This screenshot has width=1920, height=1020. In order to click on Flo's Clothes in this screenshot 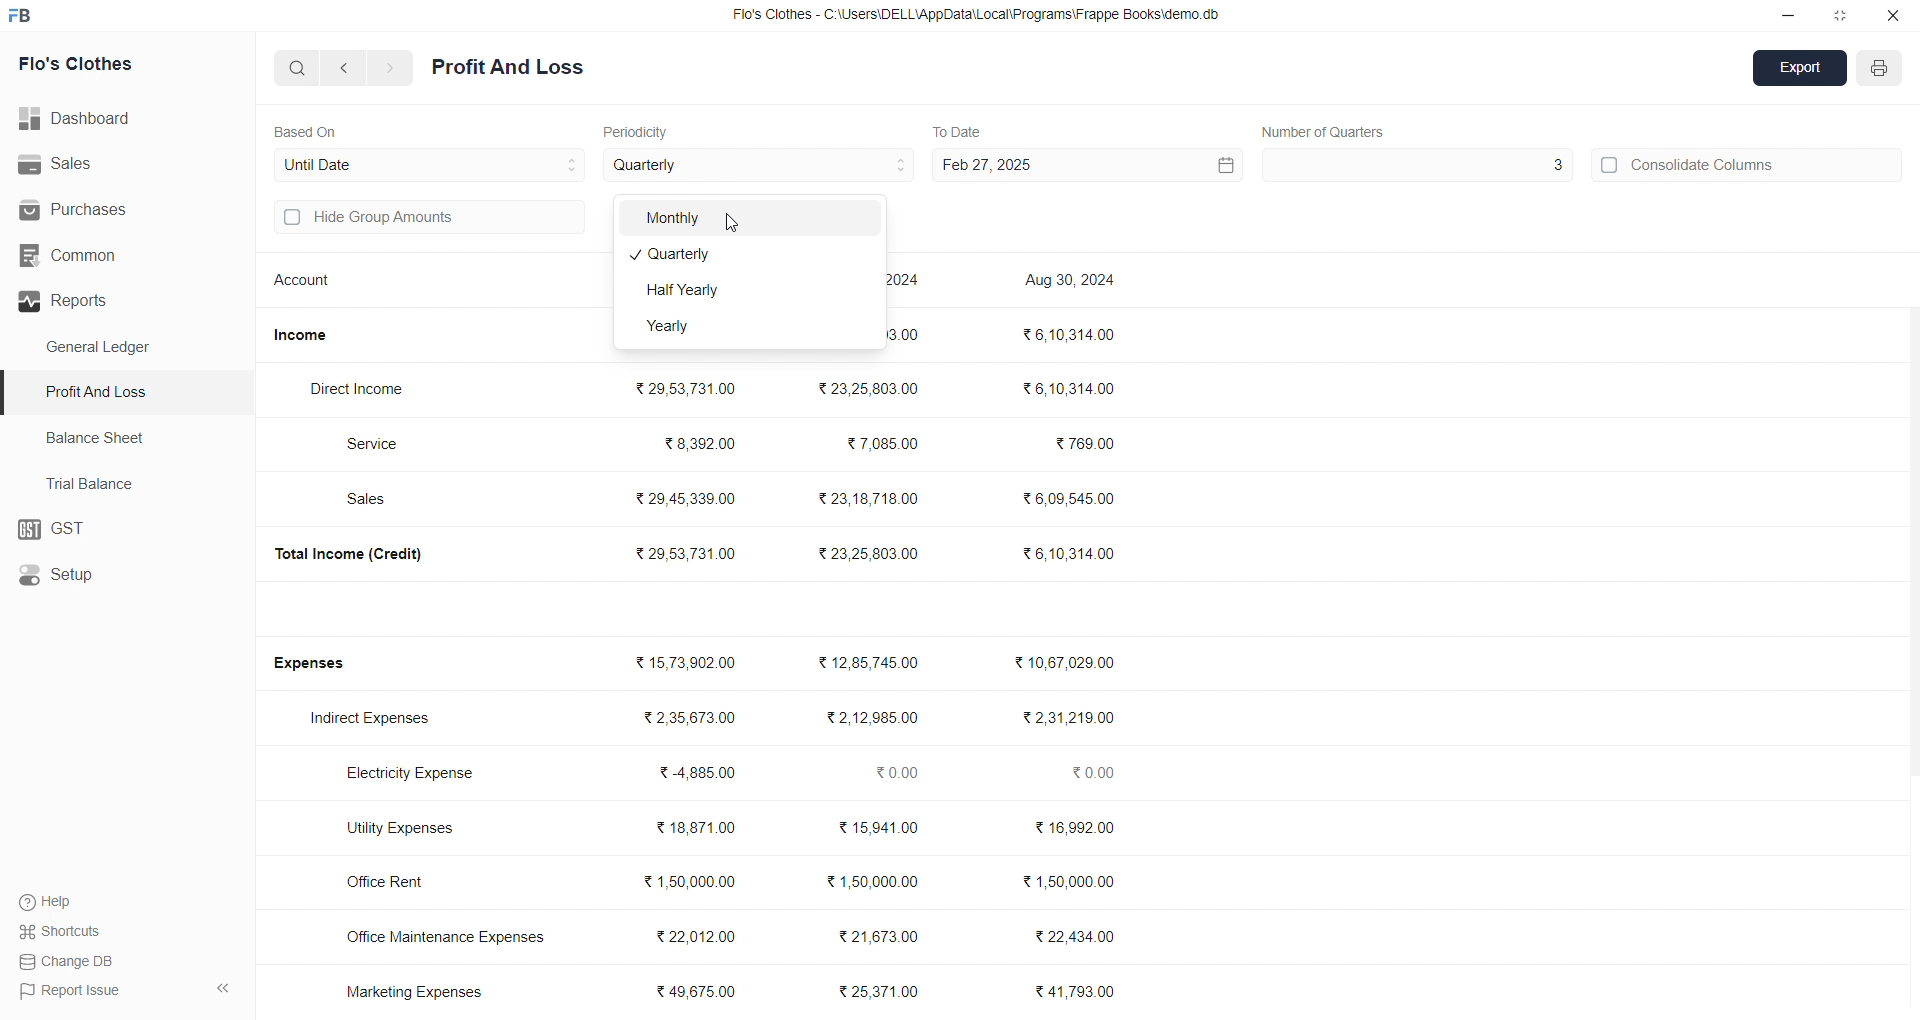, I will do `click(102, 65)`.